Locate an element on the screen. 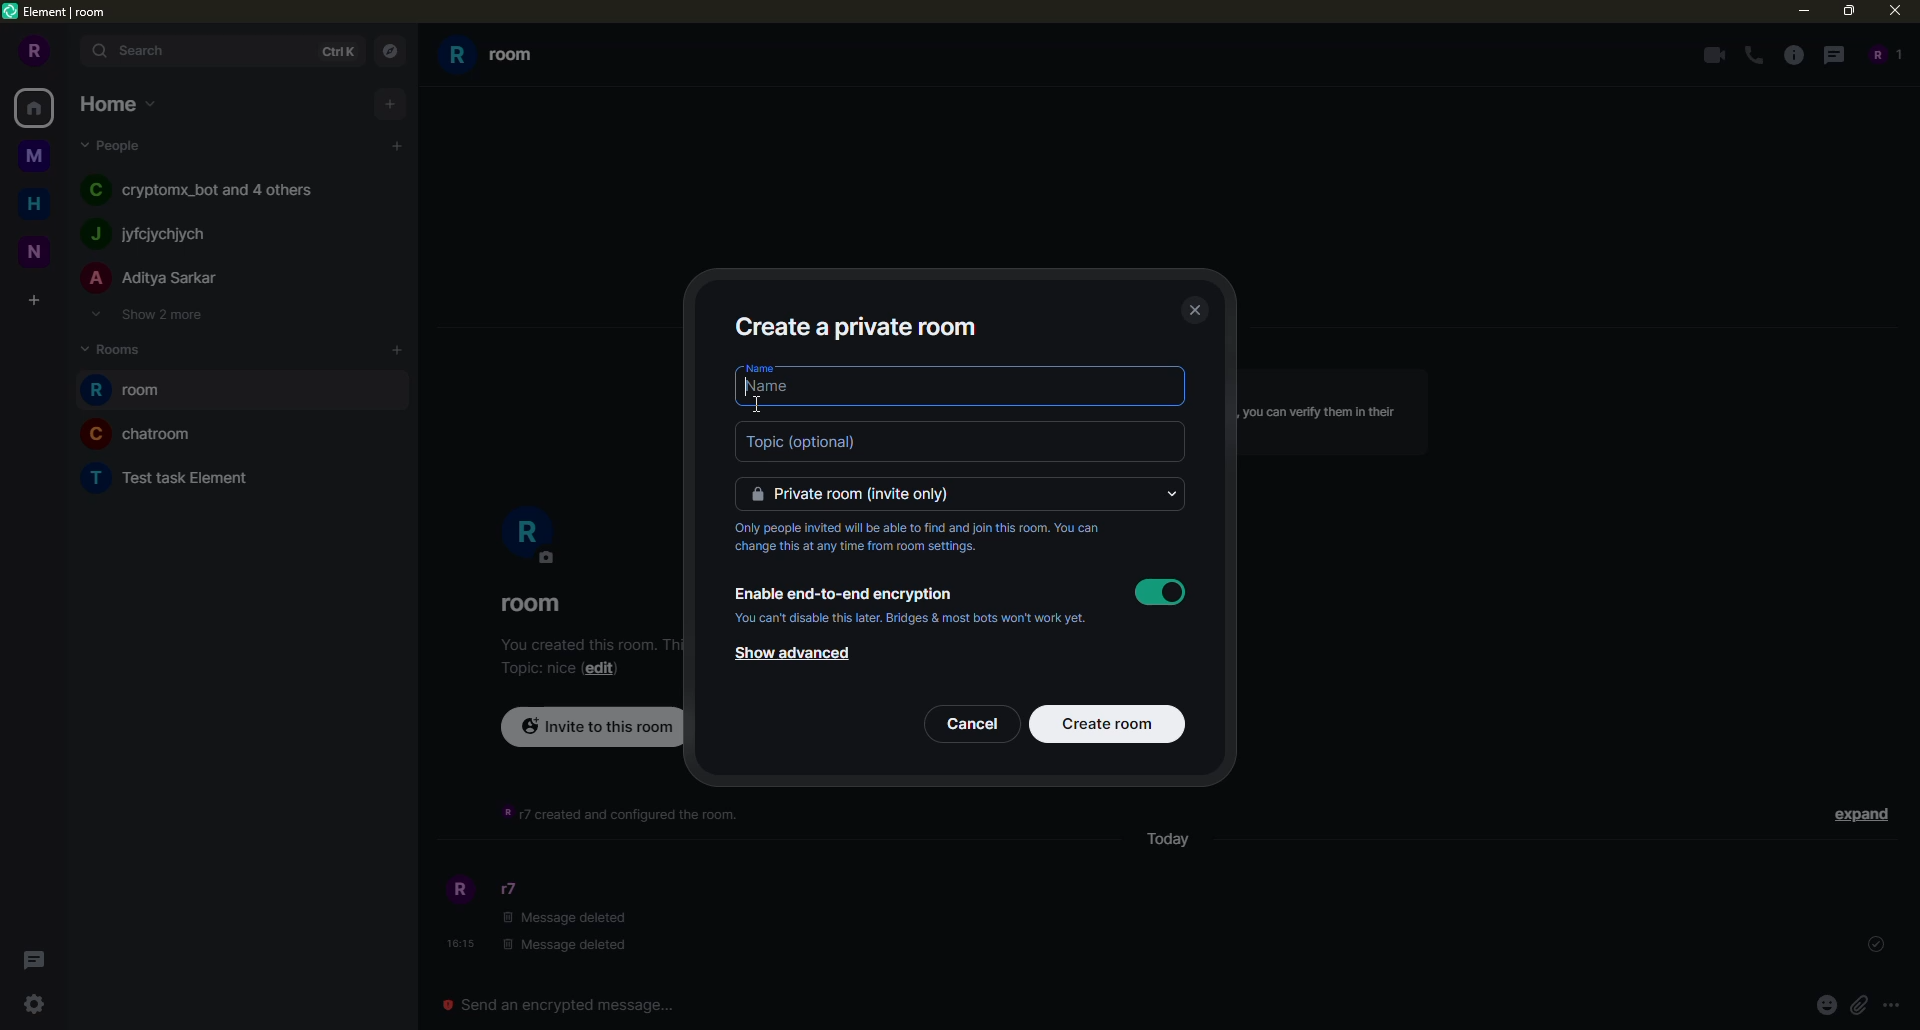 The width and height of the screenshot is (1920, 1030). set is located at coordinates (1872, 945).